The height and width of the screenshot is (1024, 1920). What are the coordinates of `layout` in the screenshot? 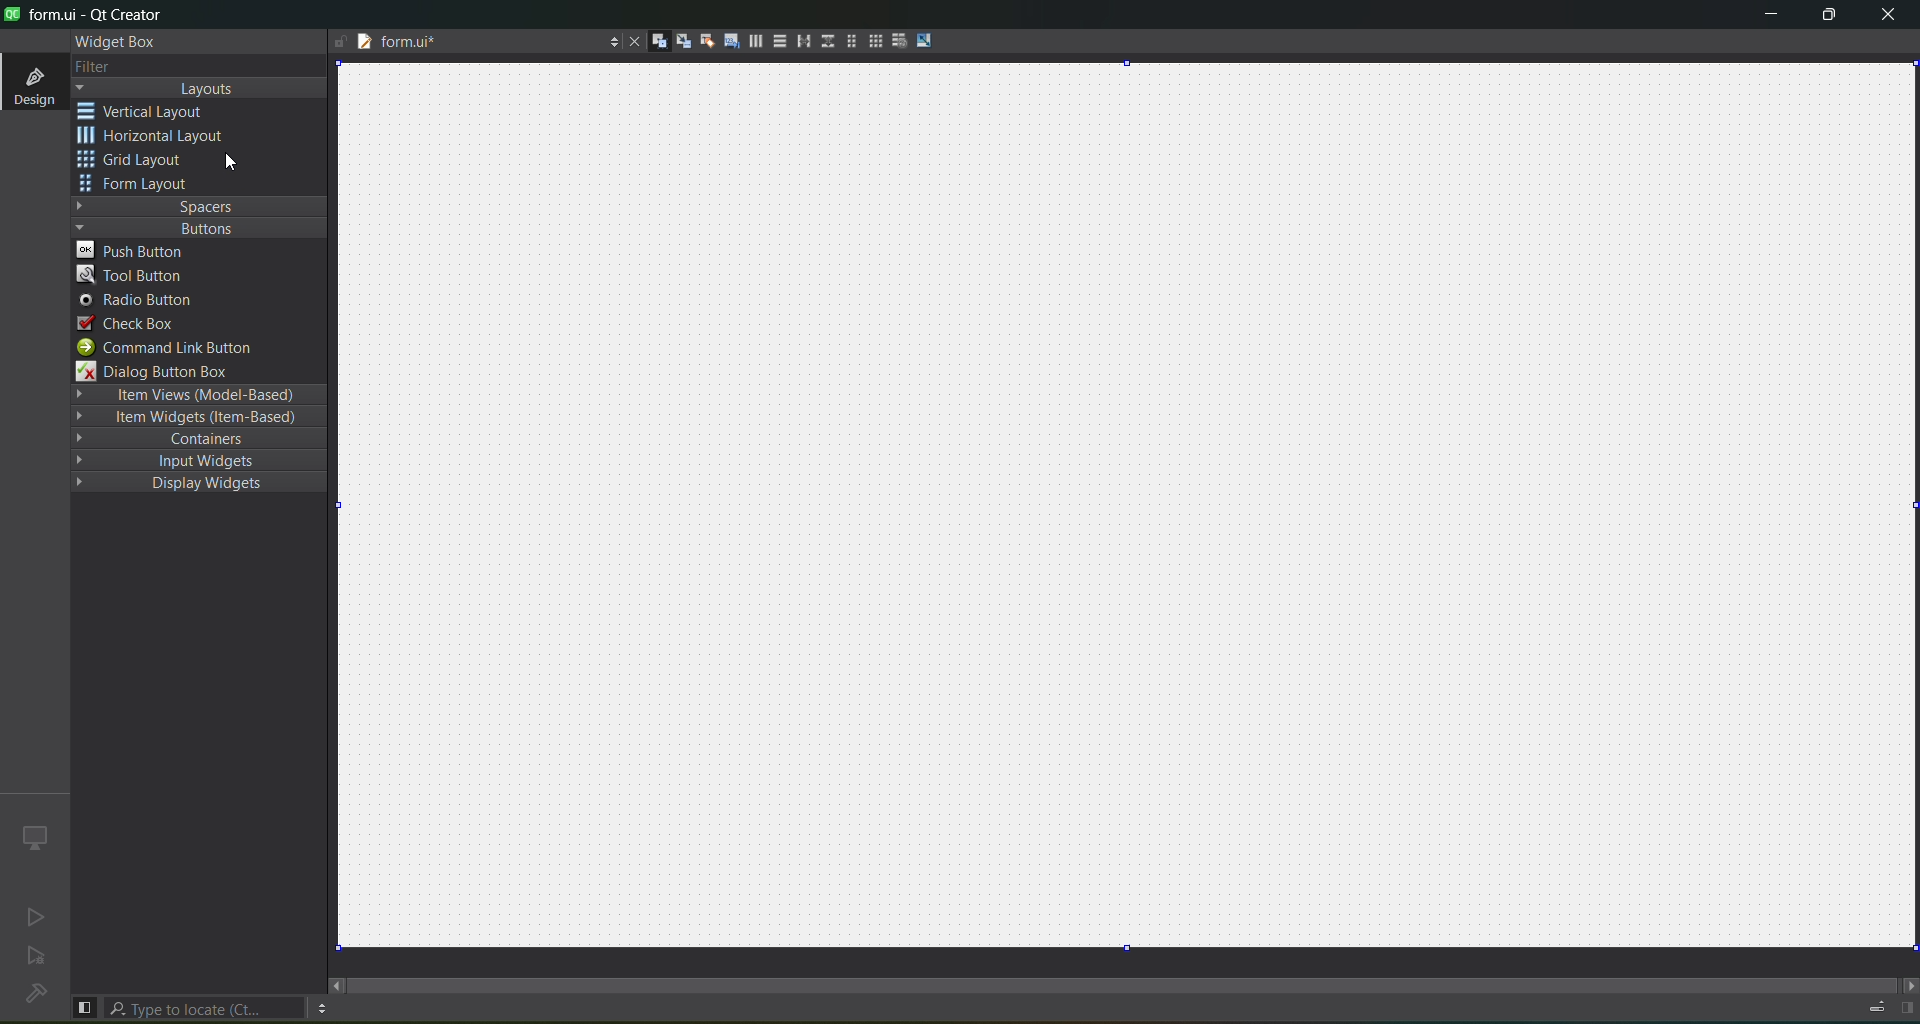 It's located at (203, 89).